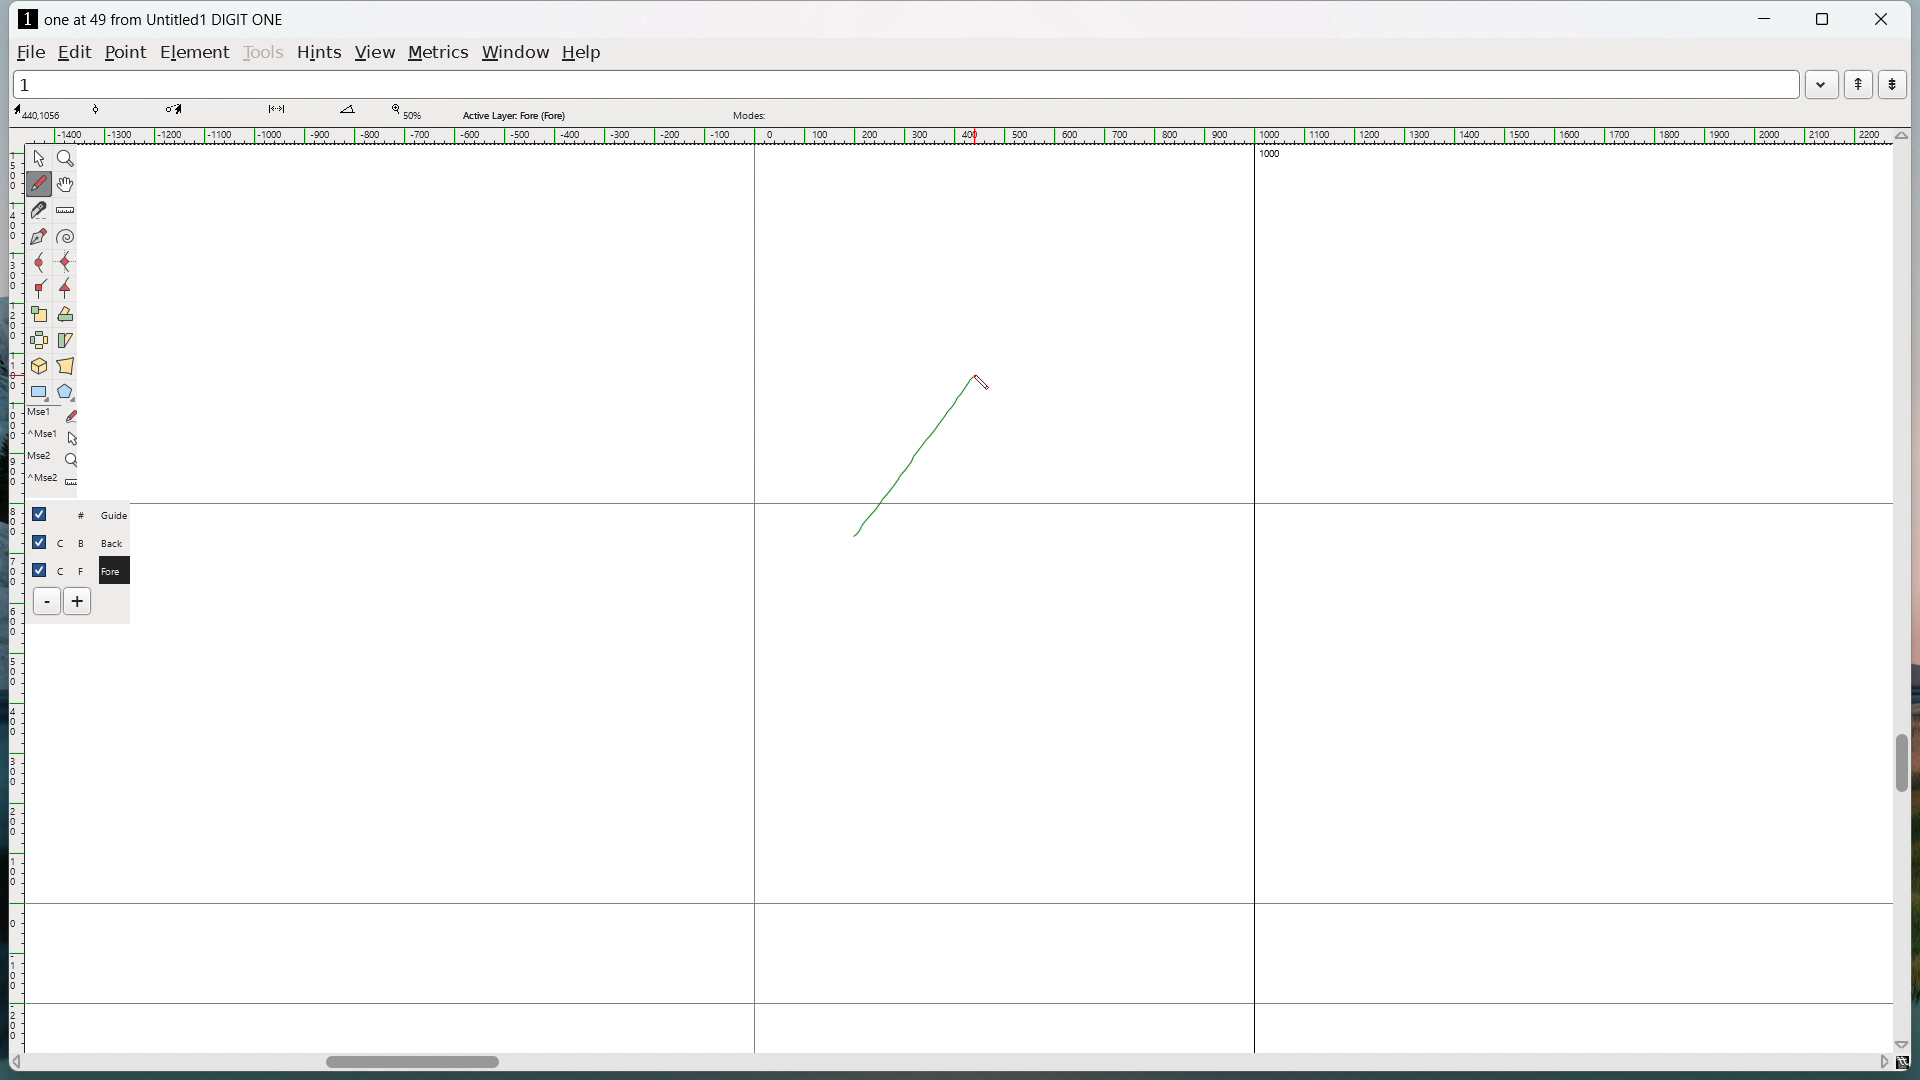  What do you see at coordinates (515, 113) in the screenshot?
I see `Active layer fore` at bounding box center [515, 113].